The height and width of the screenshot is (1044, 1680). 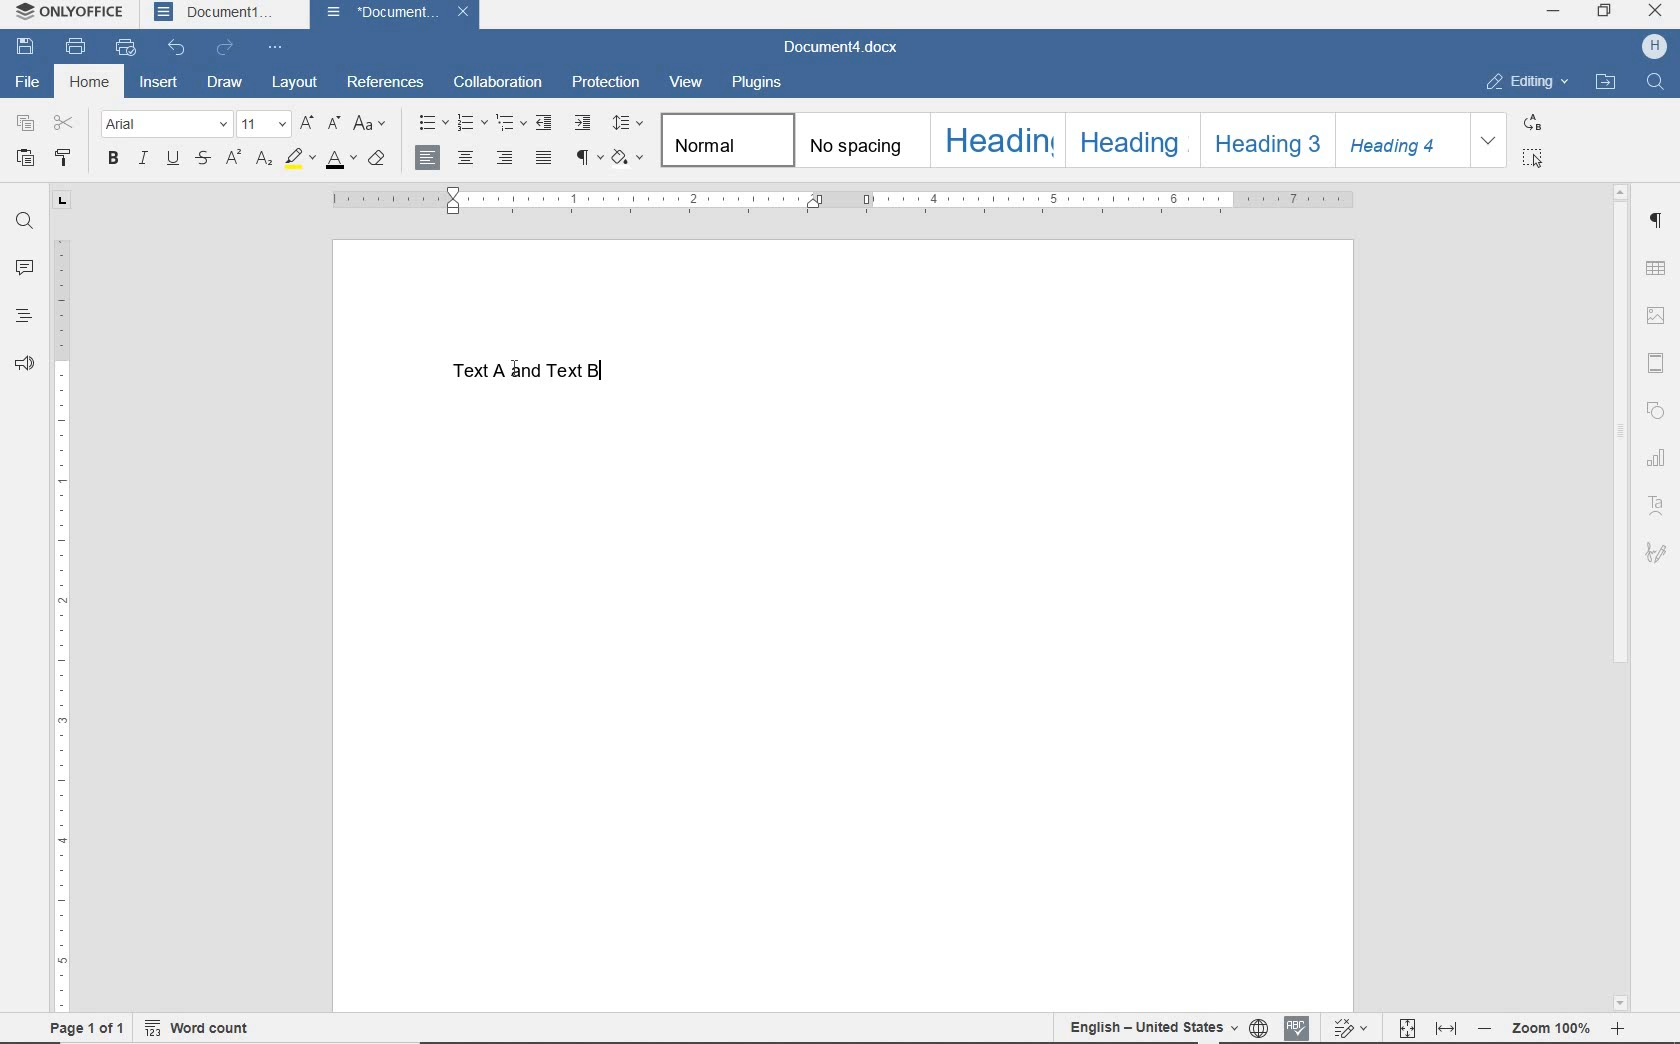 What do you see at coordinates (232, 159) in the screenshot?
I see `SUPERSCRIPT` at bounding box center [232, 159].